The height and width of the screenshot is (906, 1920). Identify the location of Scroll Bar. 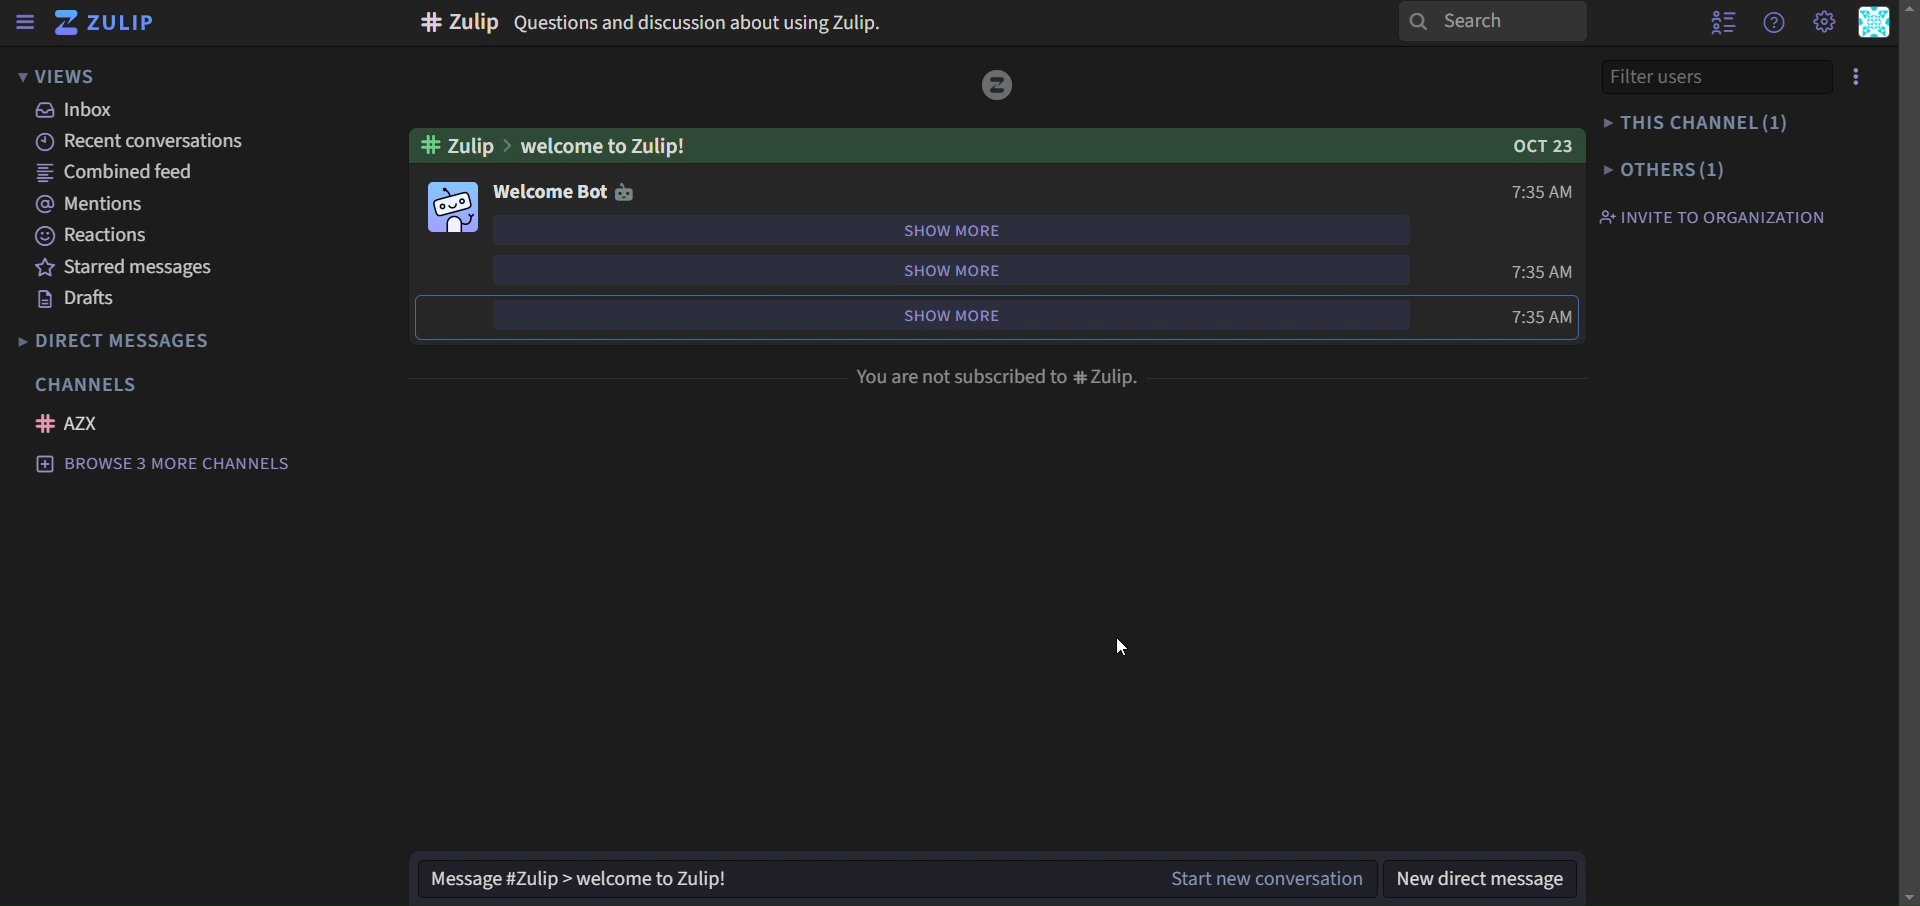
(1908, 453).